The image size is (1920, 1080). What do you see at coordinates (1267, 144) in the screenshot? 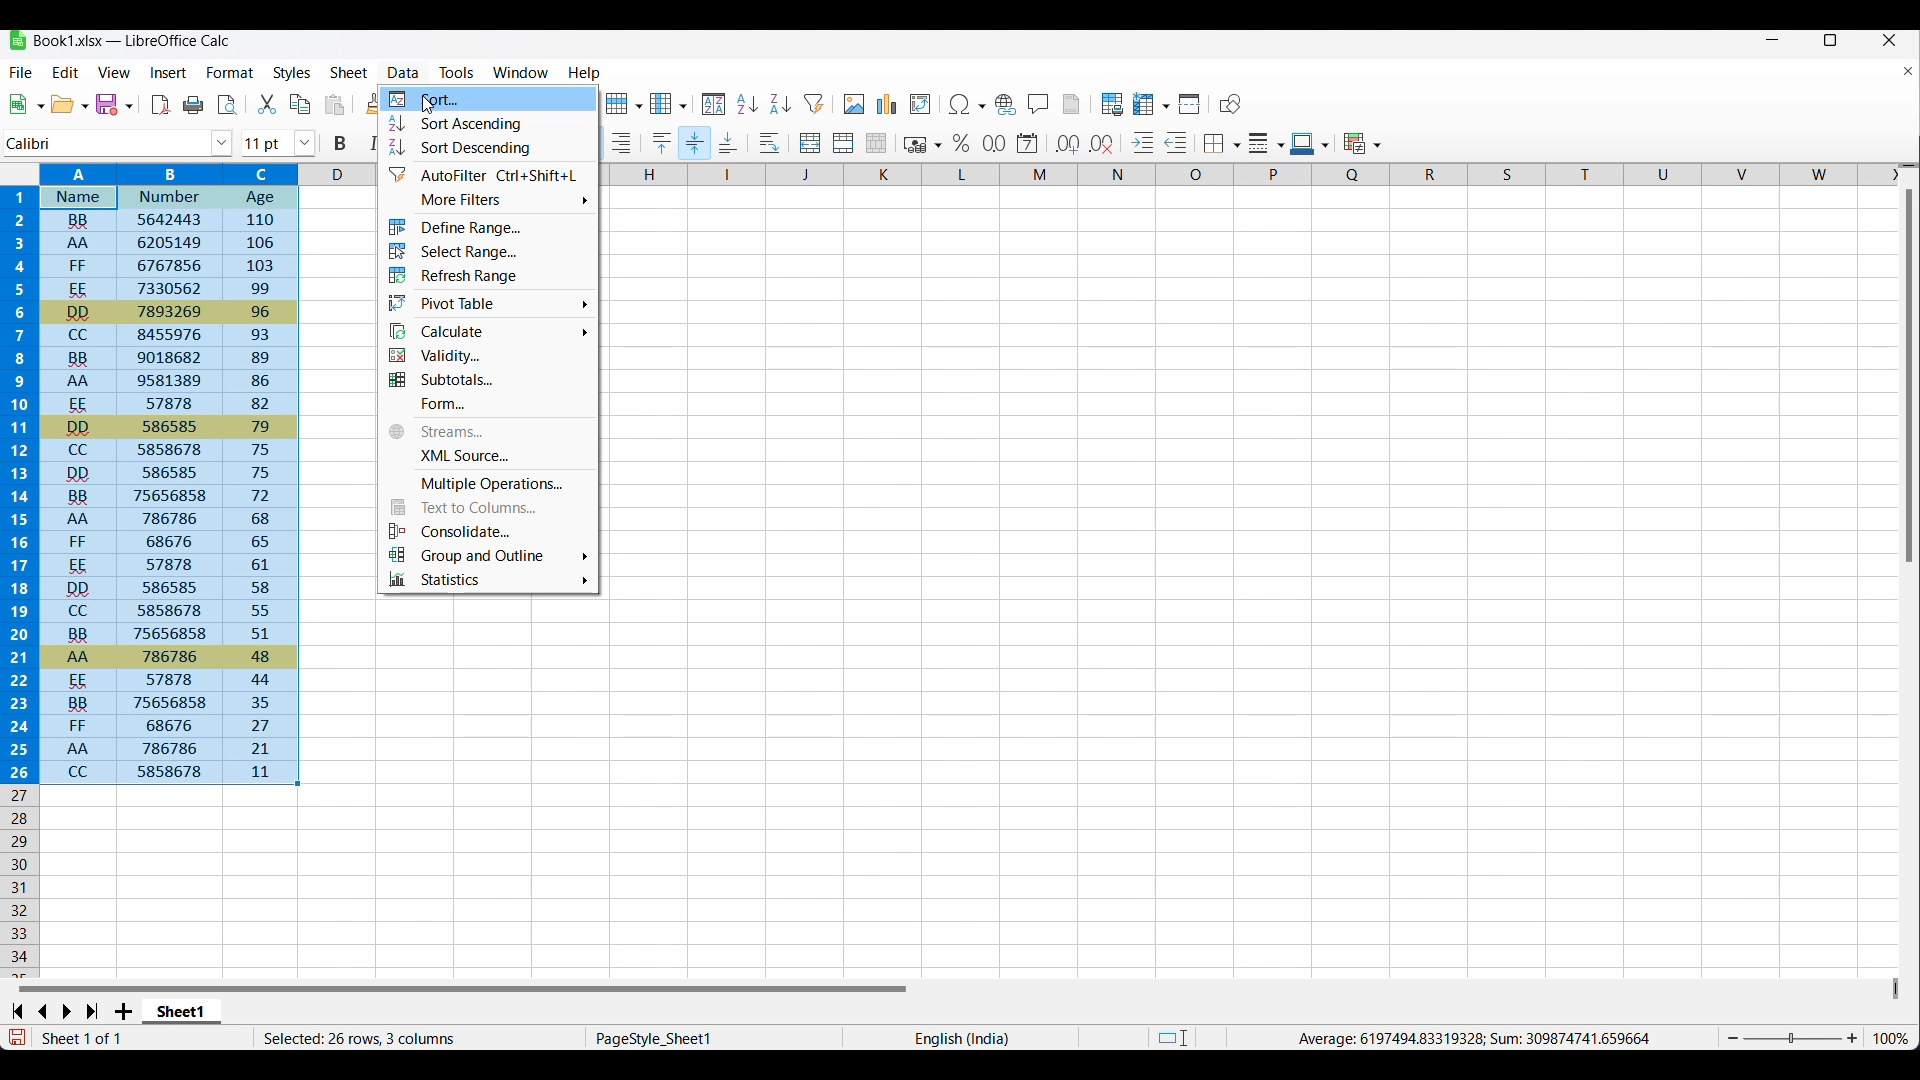
I see `Border style options` at bounding box center [1267, 144].